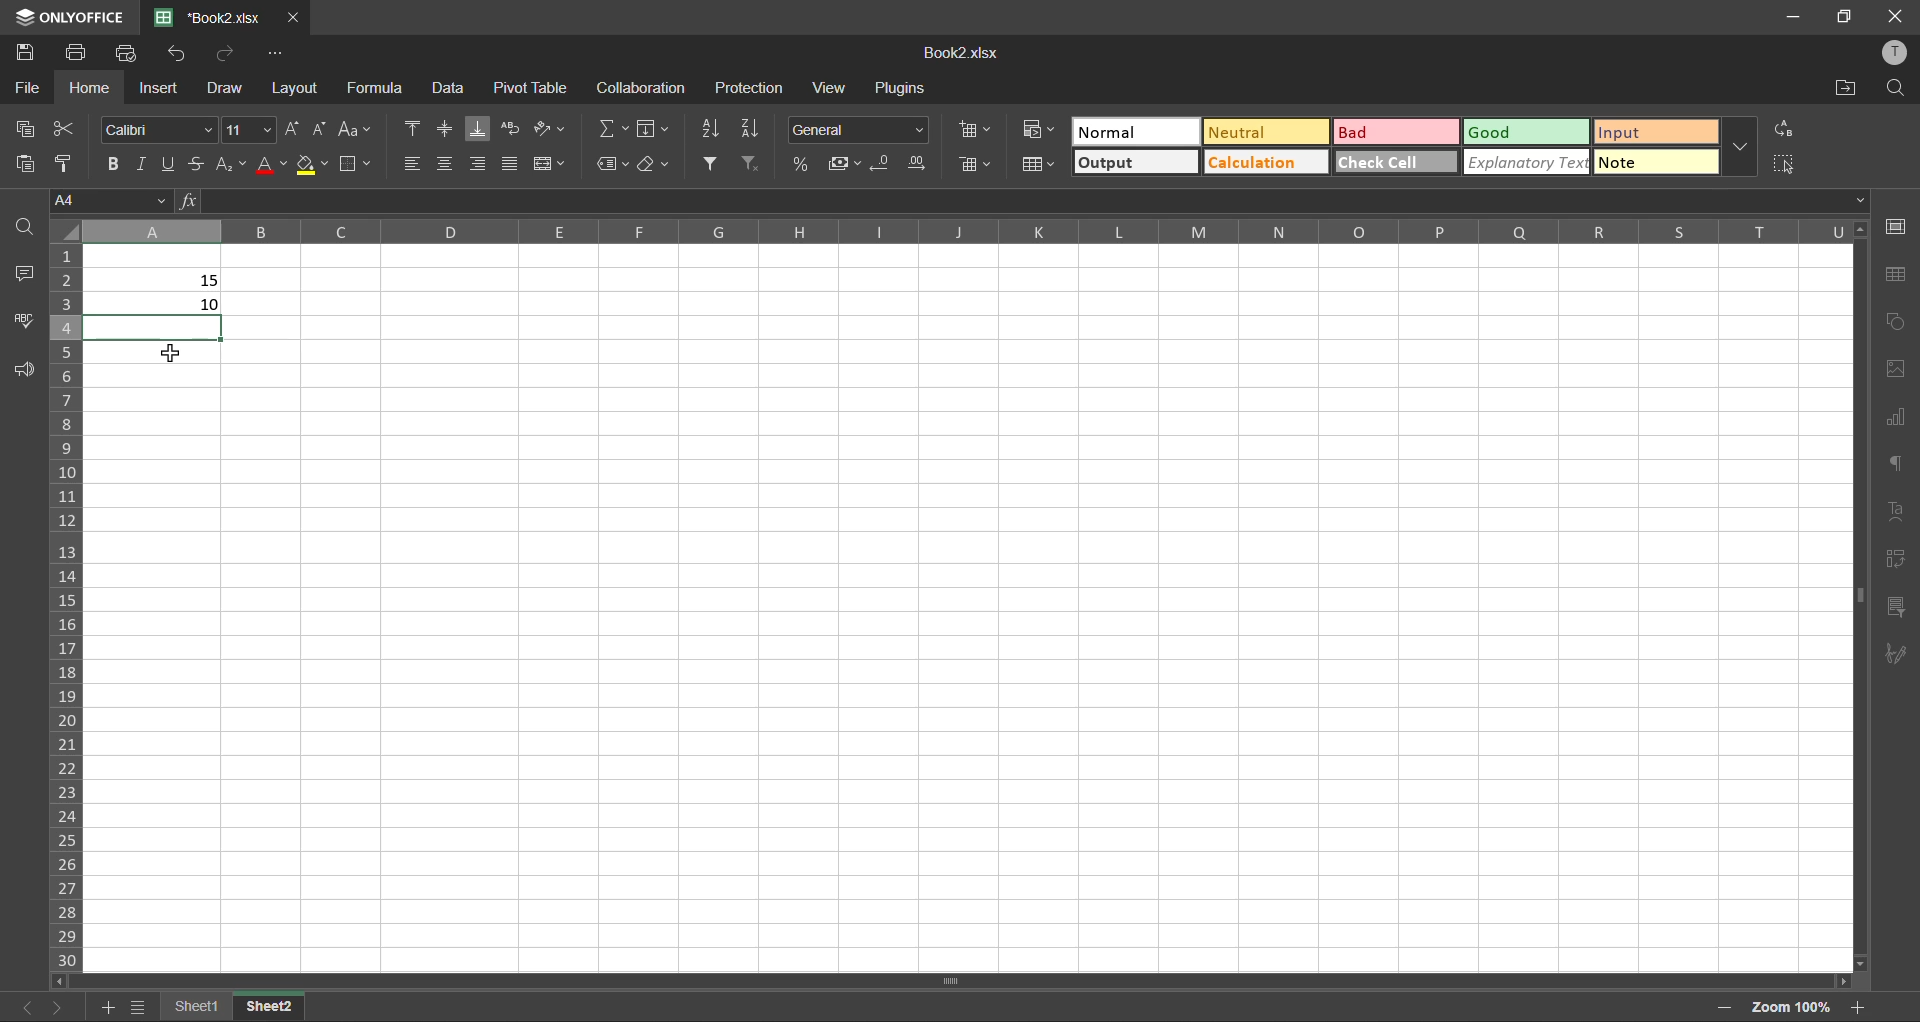  Describe the element at coordinates (111, 160) in the screenshot. I see `bold` at that location.